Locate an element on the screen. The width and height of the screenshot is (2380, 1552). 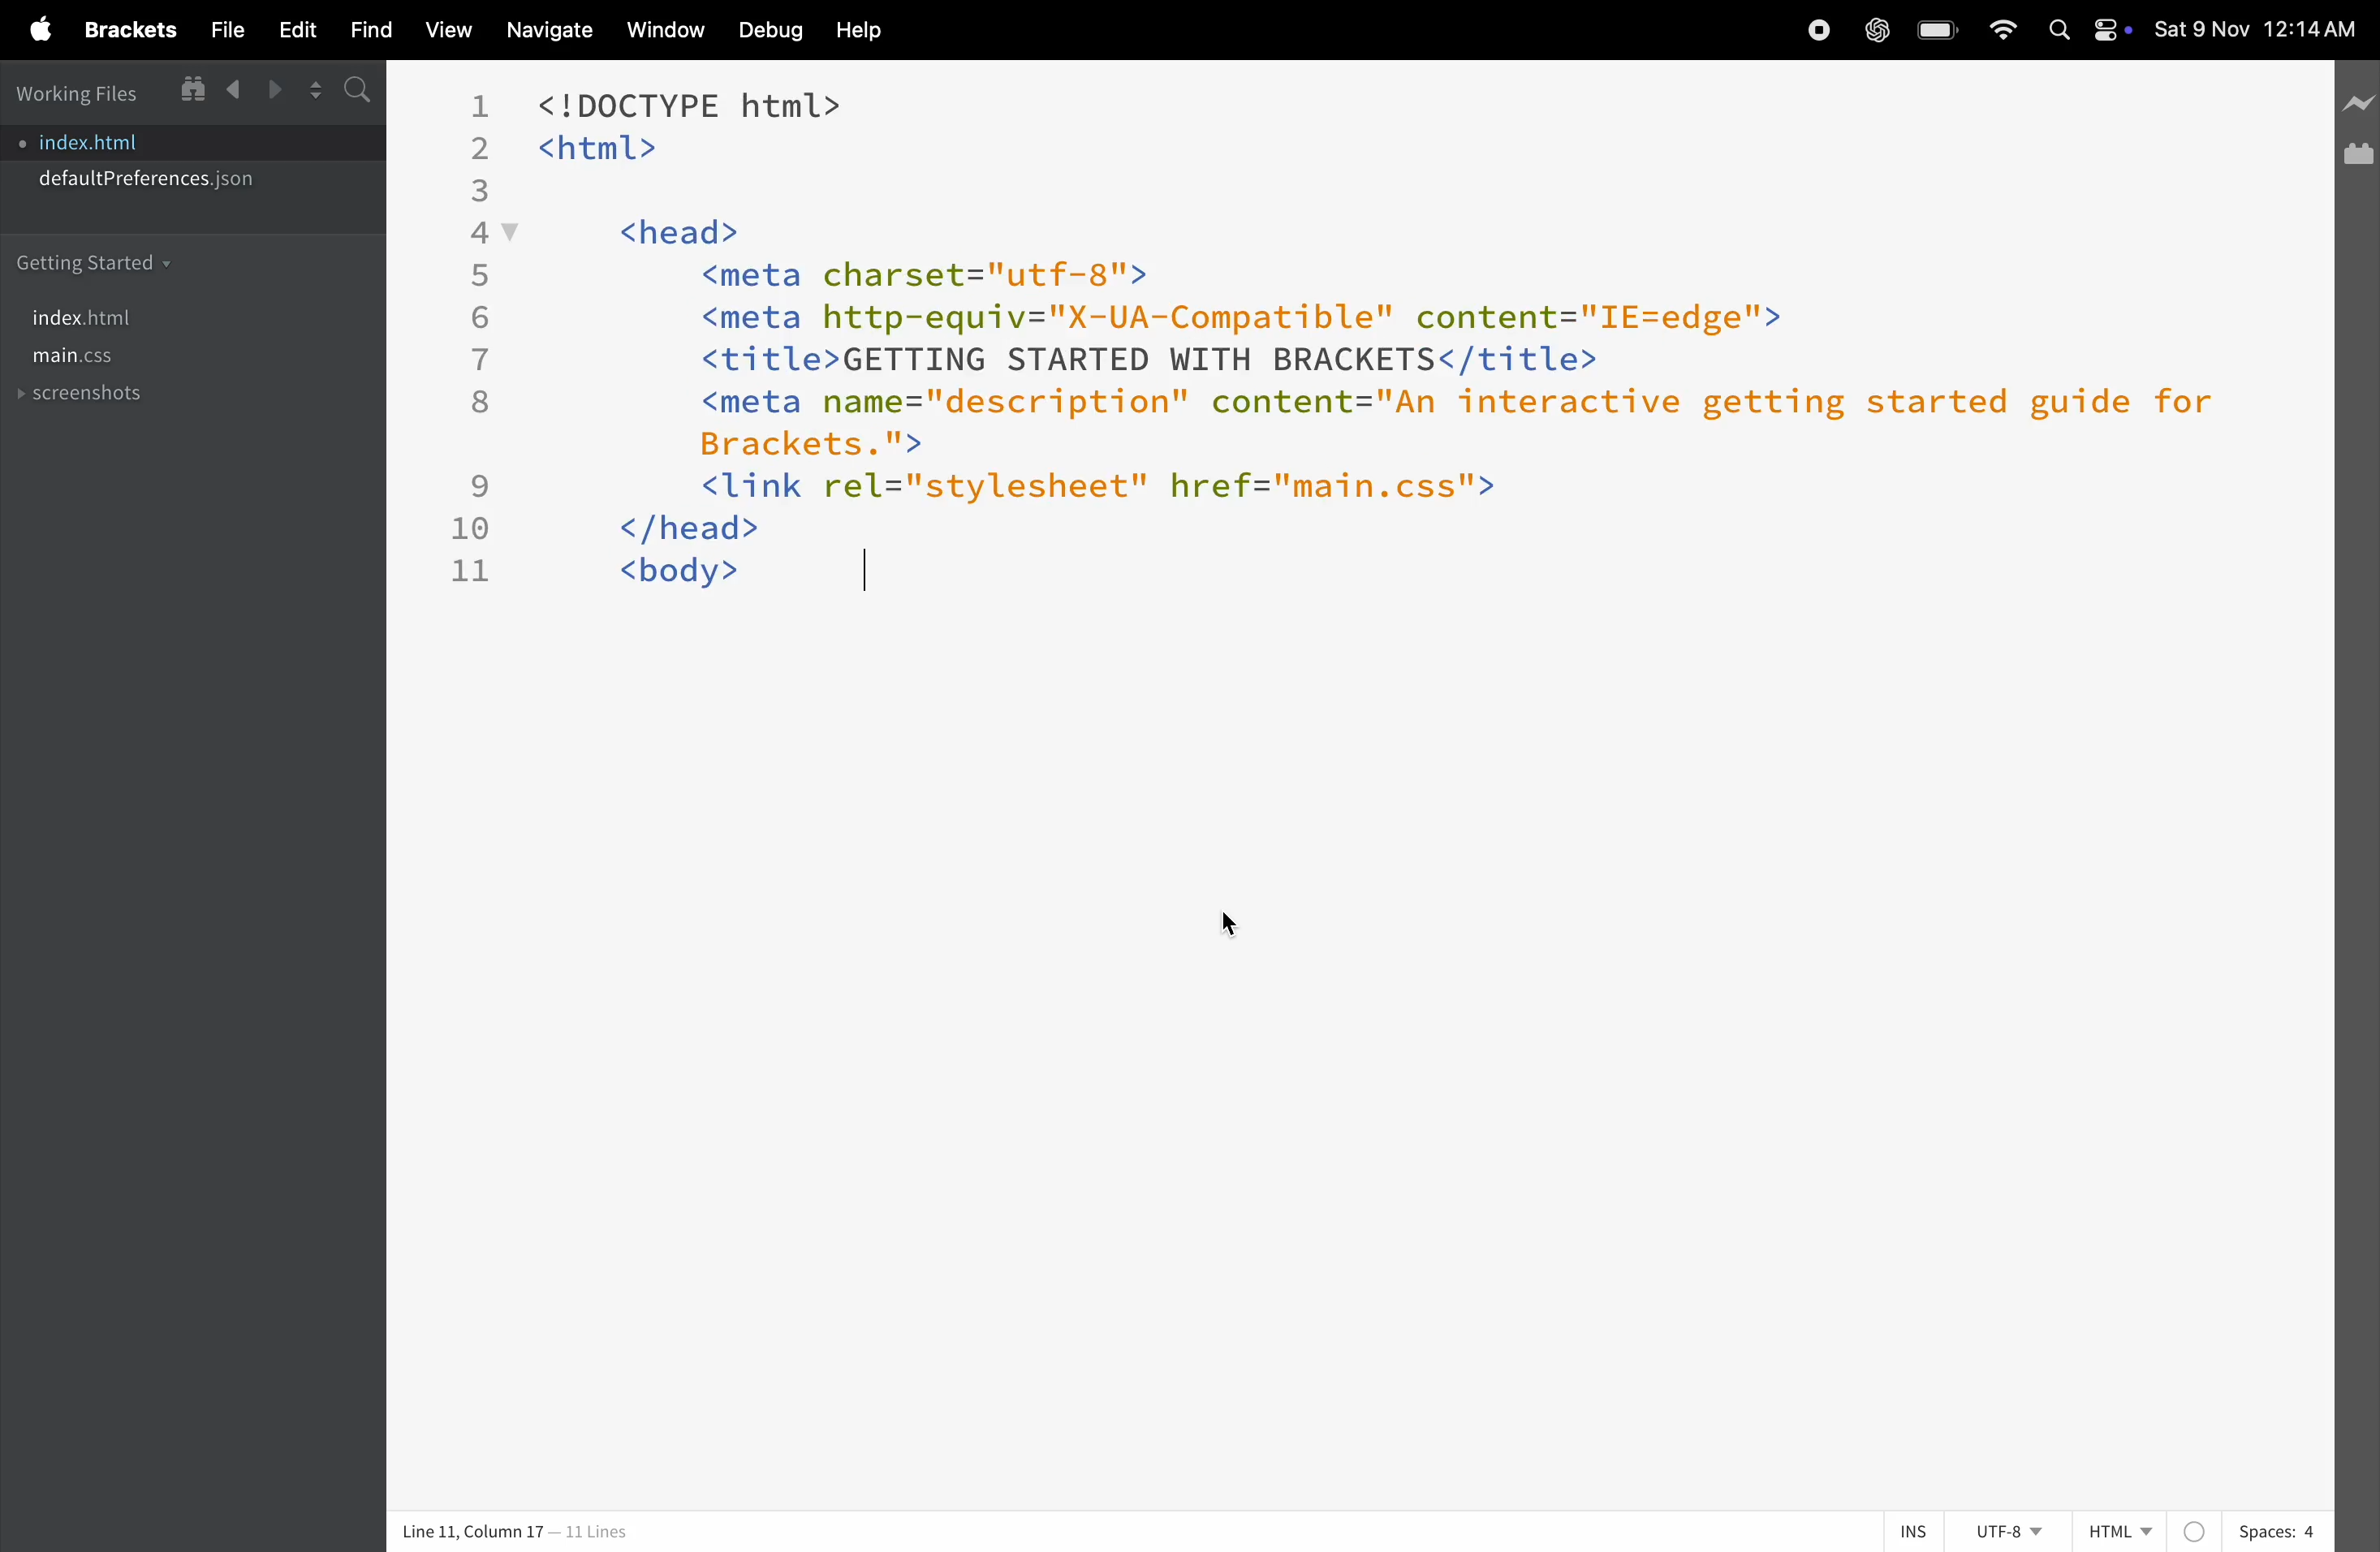
record is located at coordinates (1812, 29).